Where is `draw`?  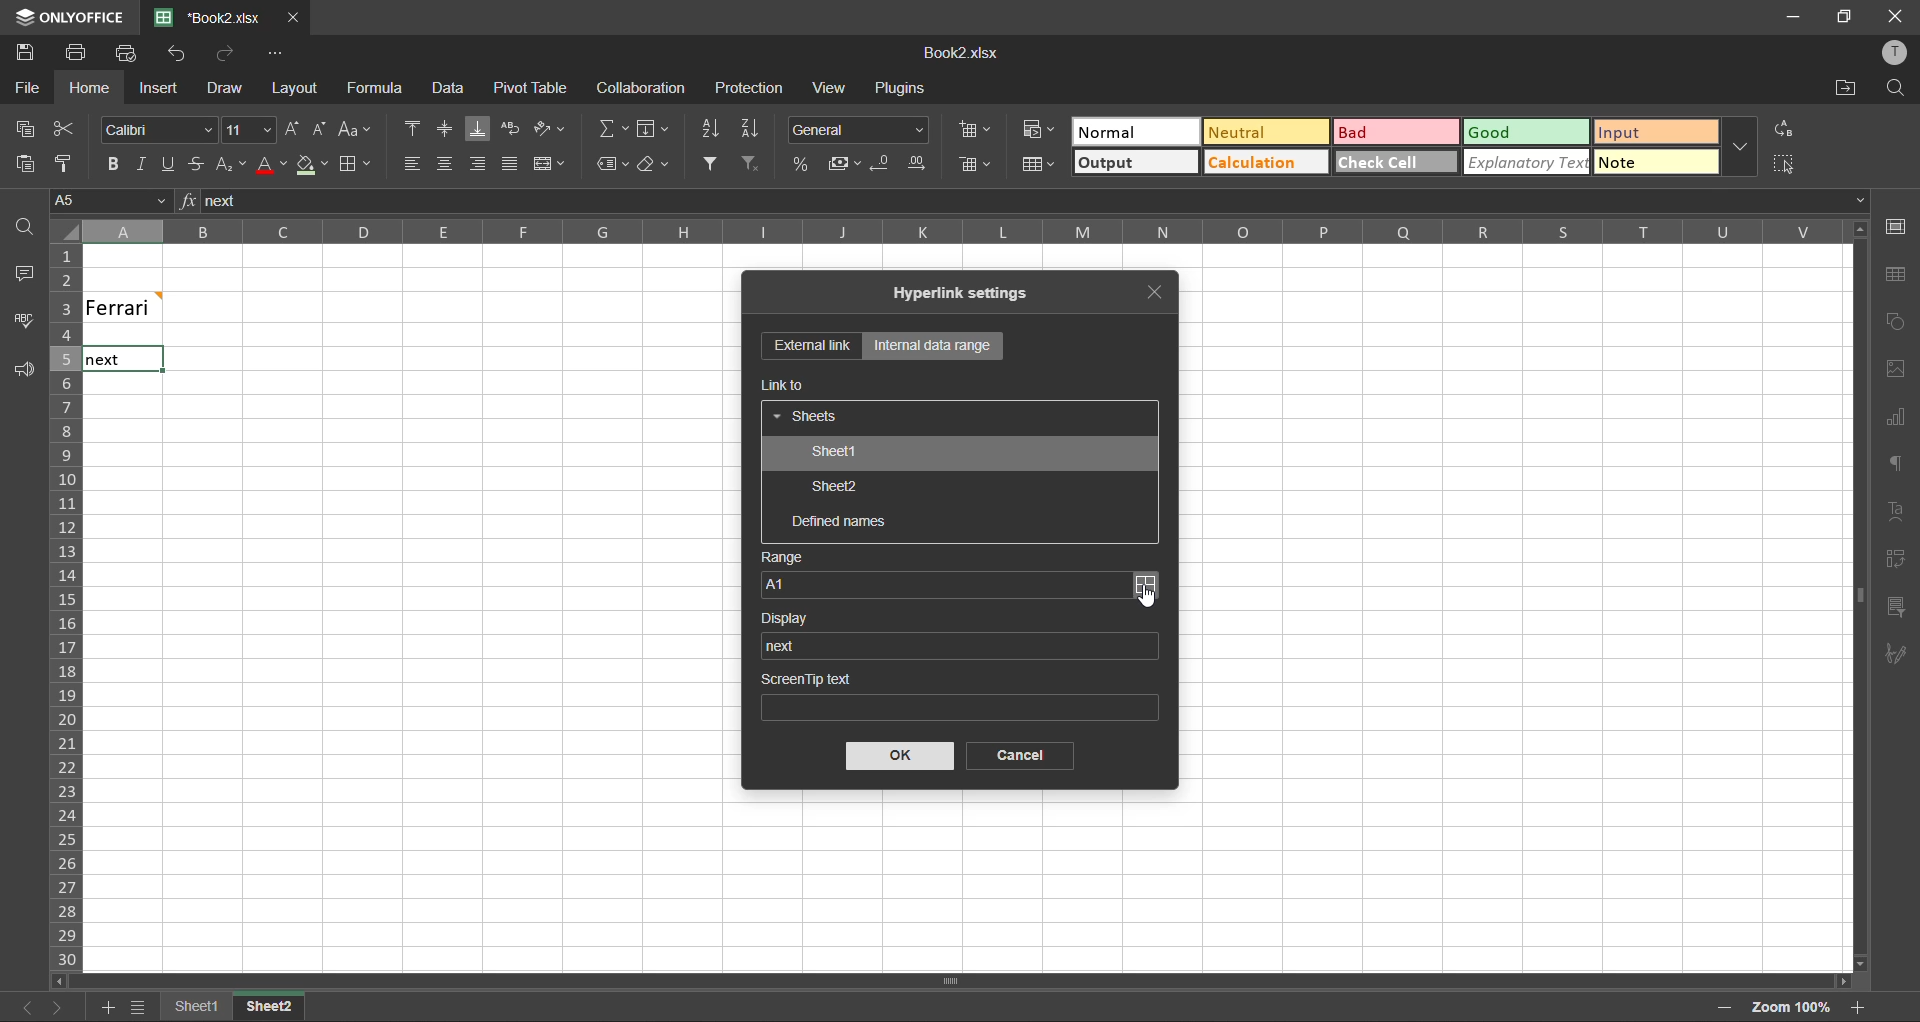
draw is located at coordinates (225, 91).